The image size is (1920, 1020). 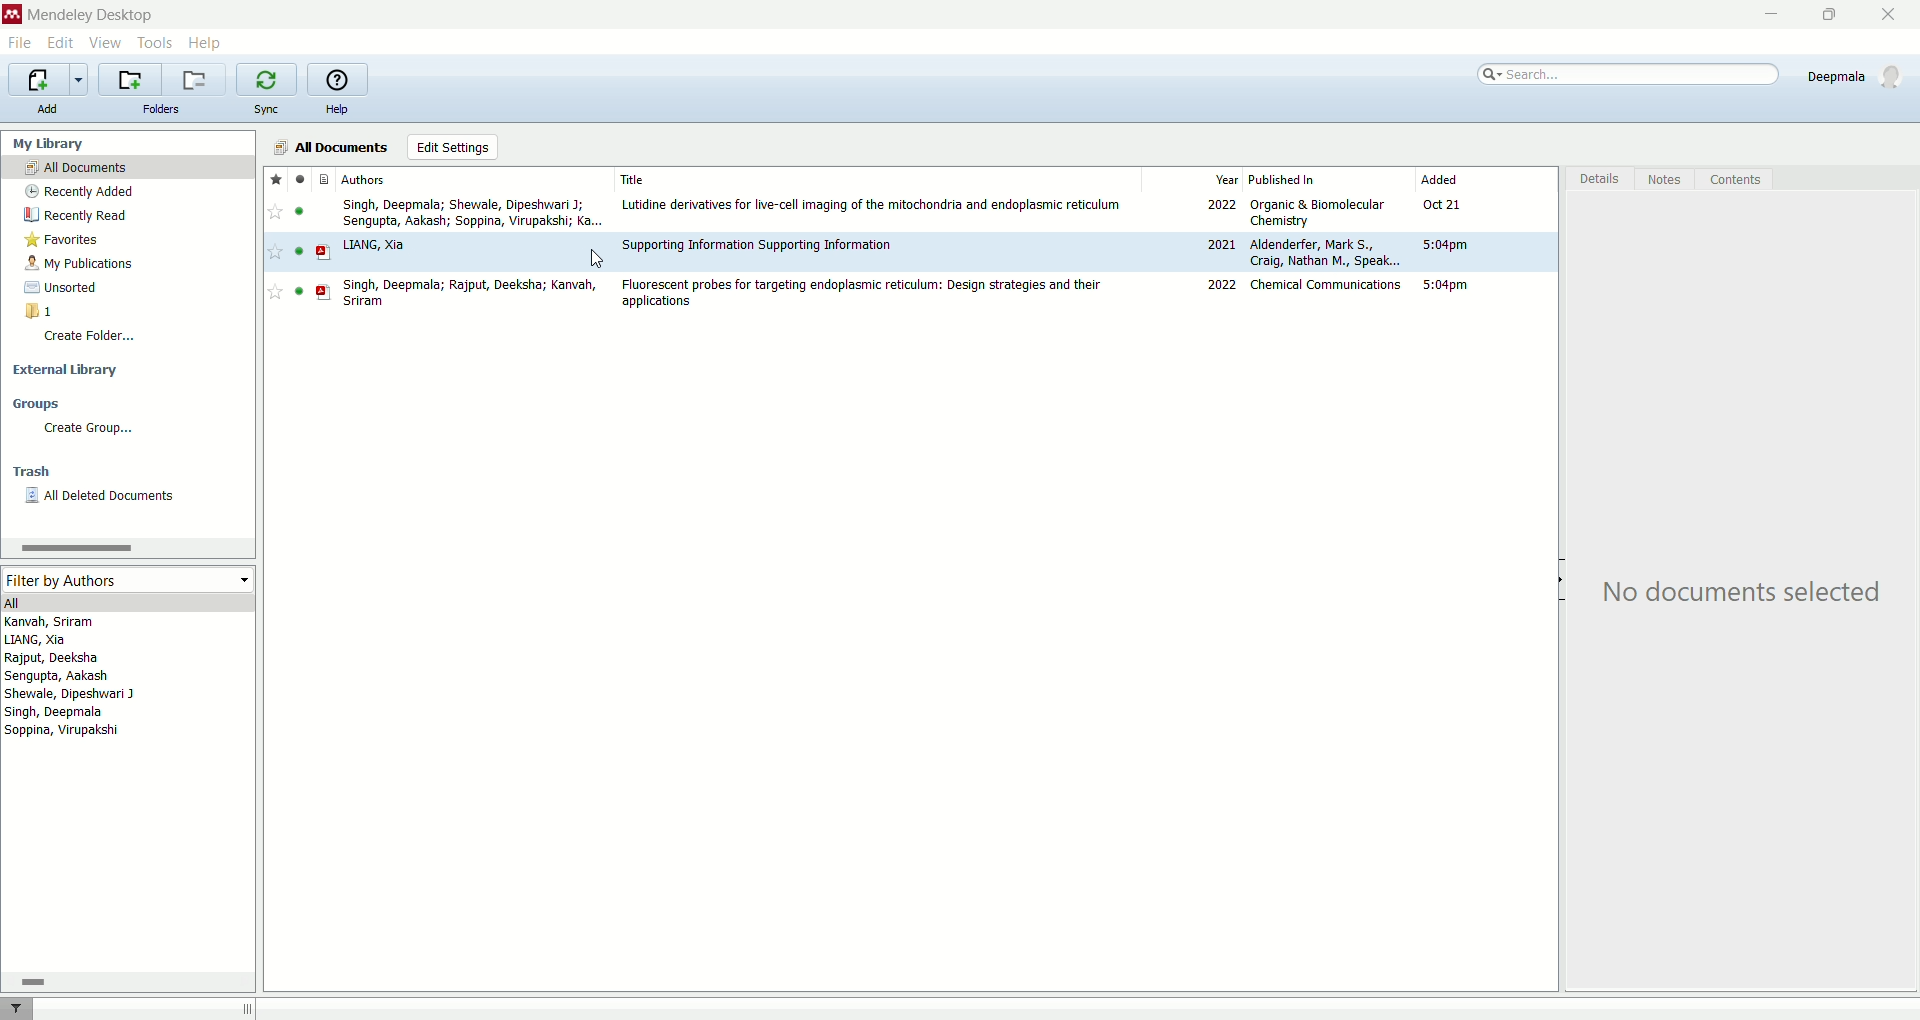 I want to click on external library, so click(x=65, y=372).